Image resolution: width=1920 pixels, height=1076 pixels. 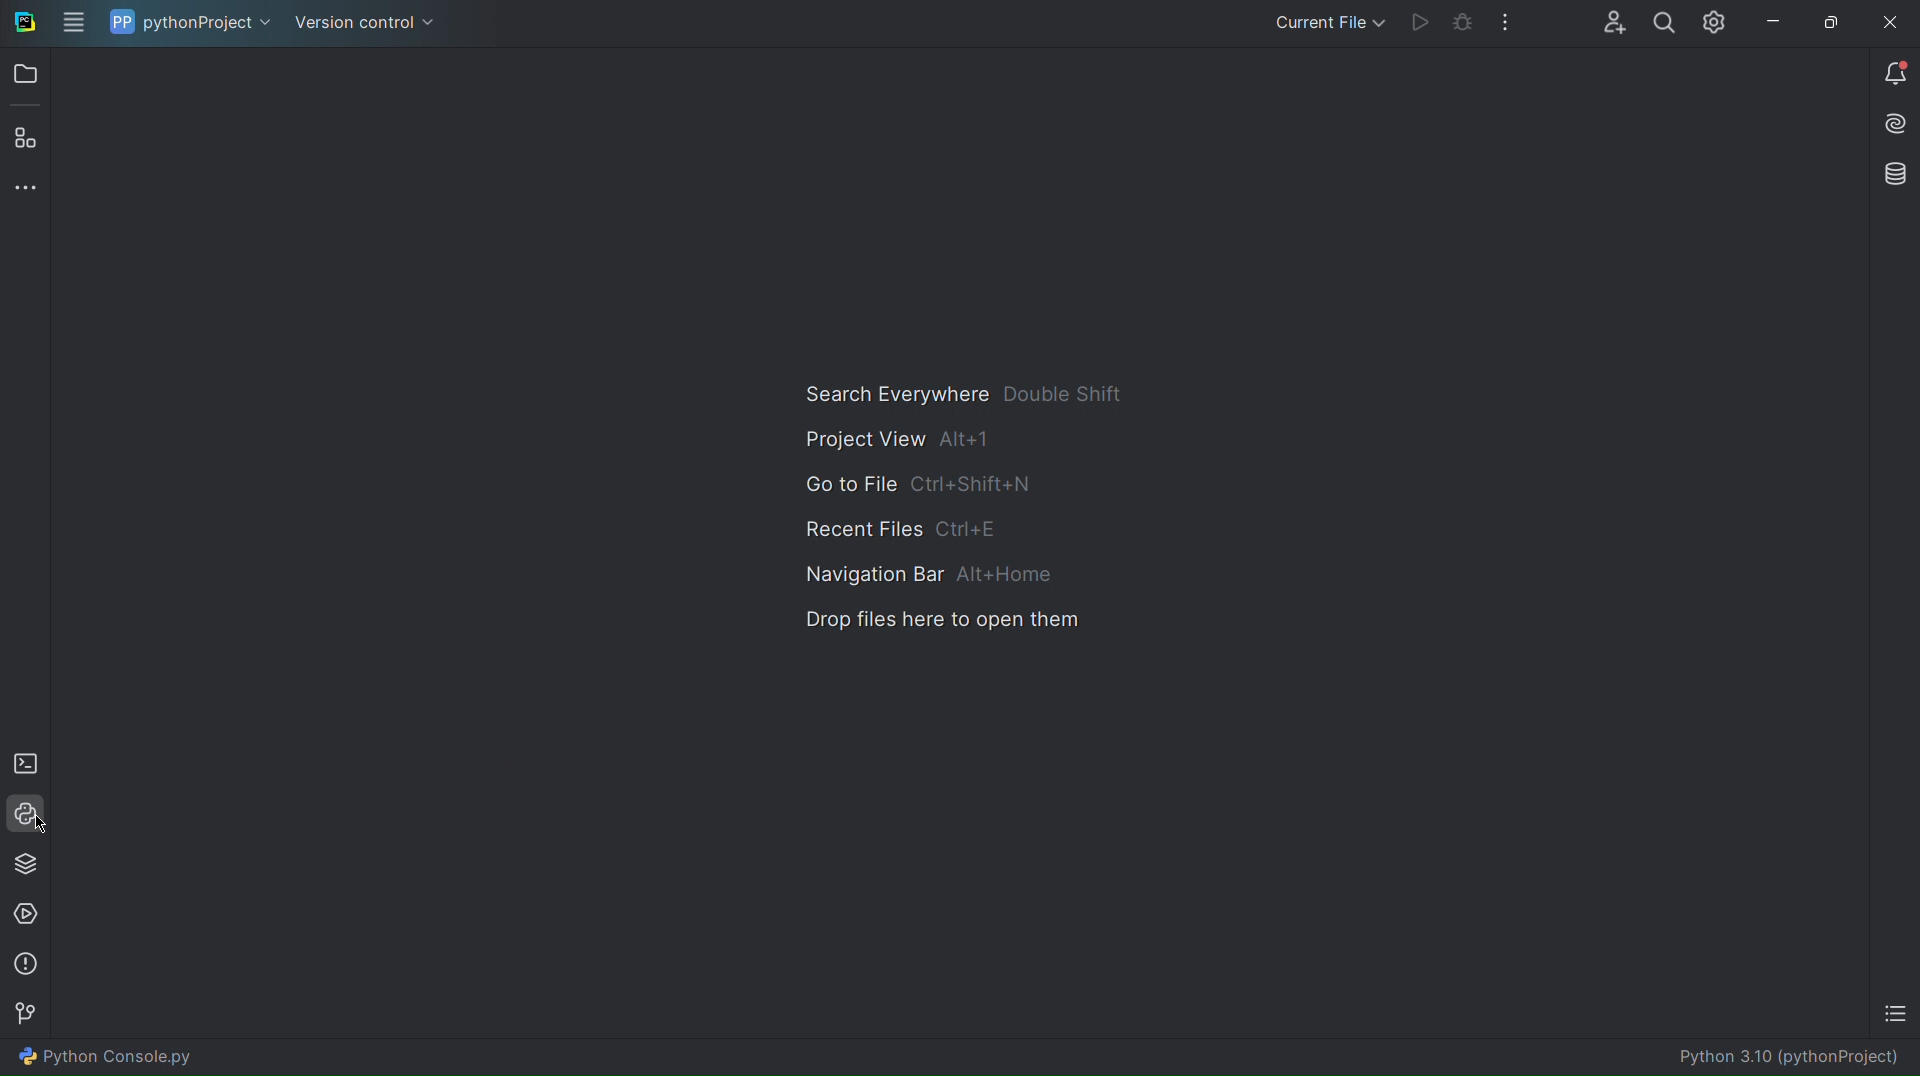 I want to click on Settings, so click(x=1714, y=22).